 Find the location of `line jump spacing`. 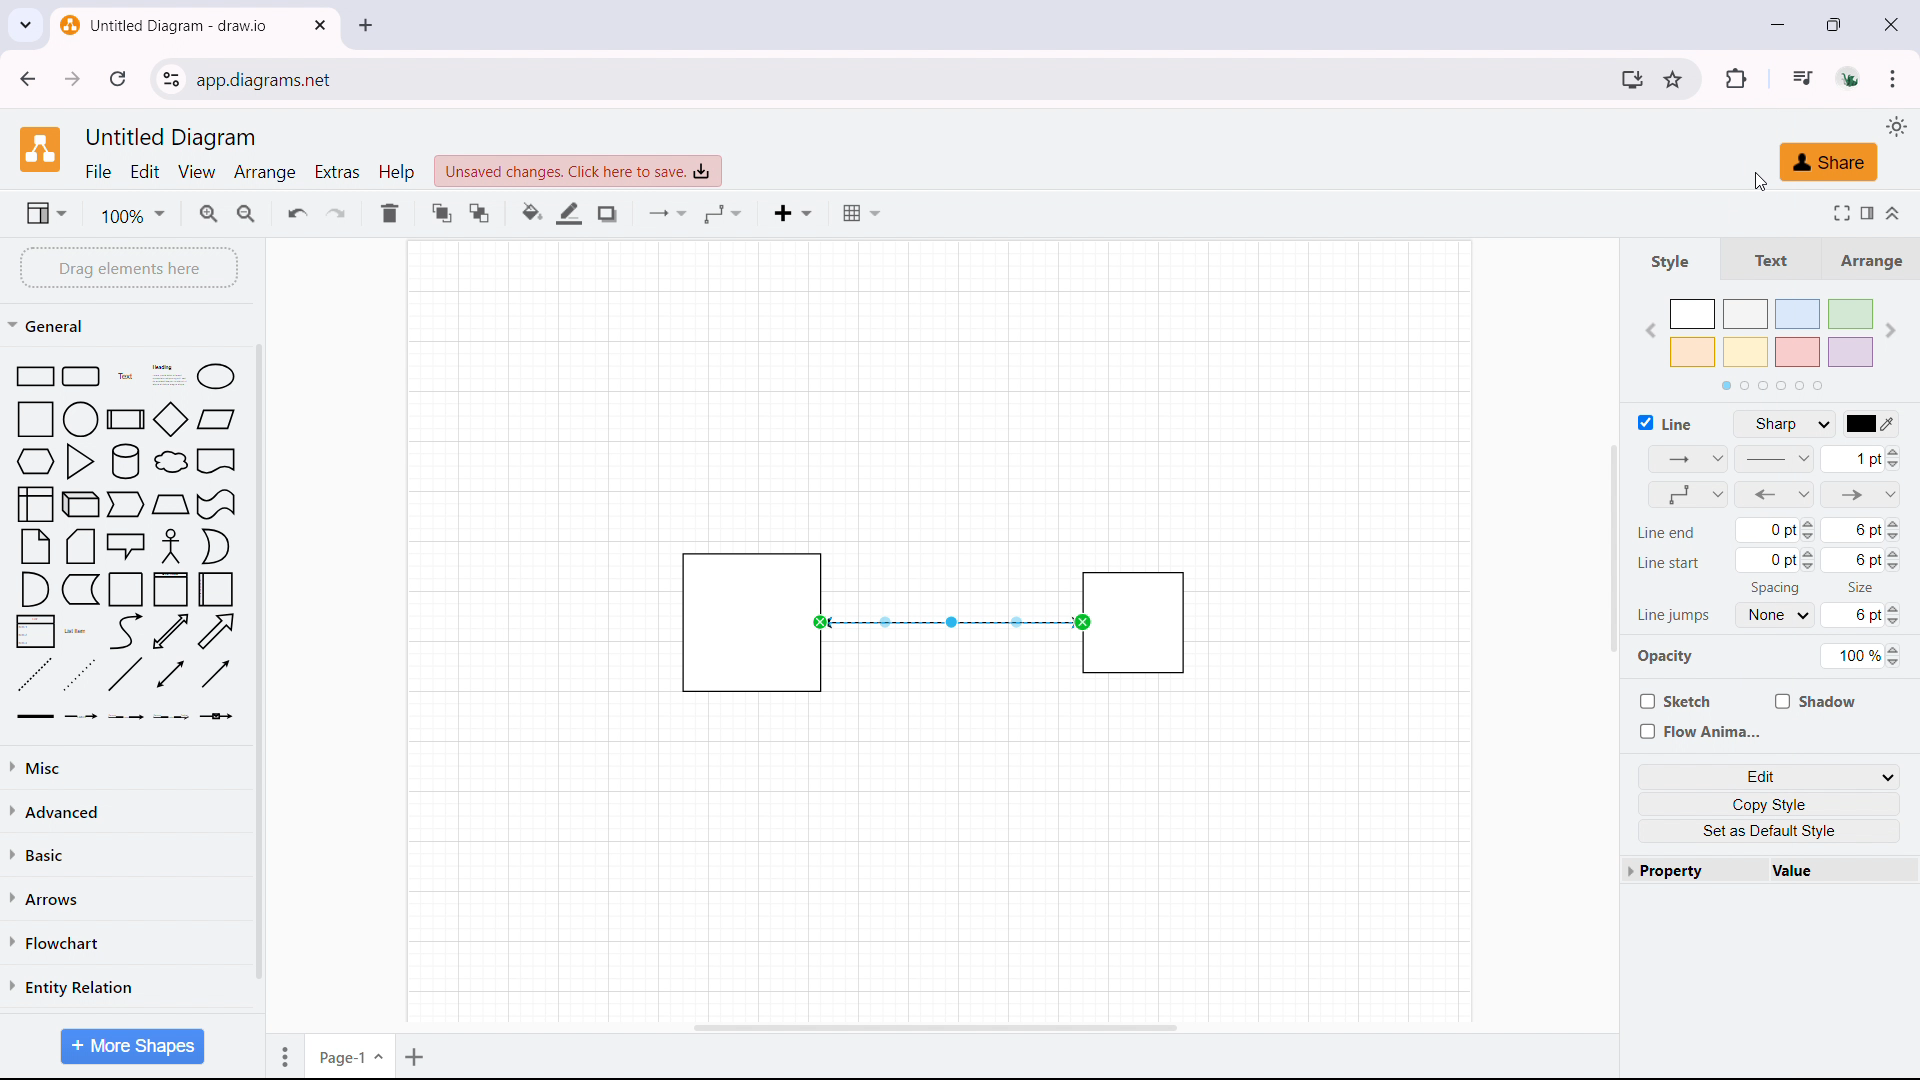

line jump spacing is located at coordinates (1778, 615).